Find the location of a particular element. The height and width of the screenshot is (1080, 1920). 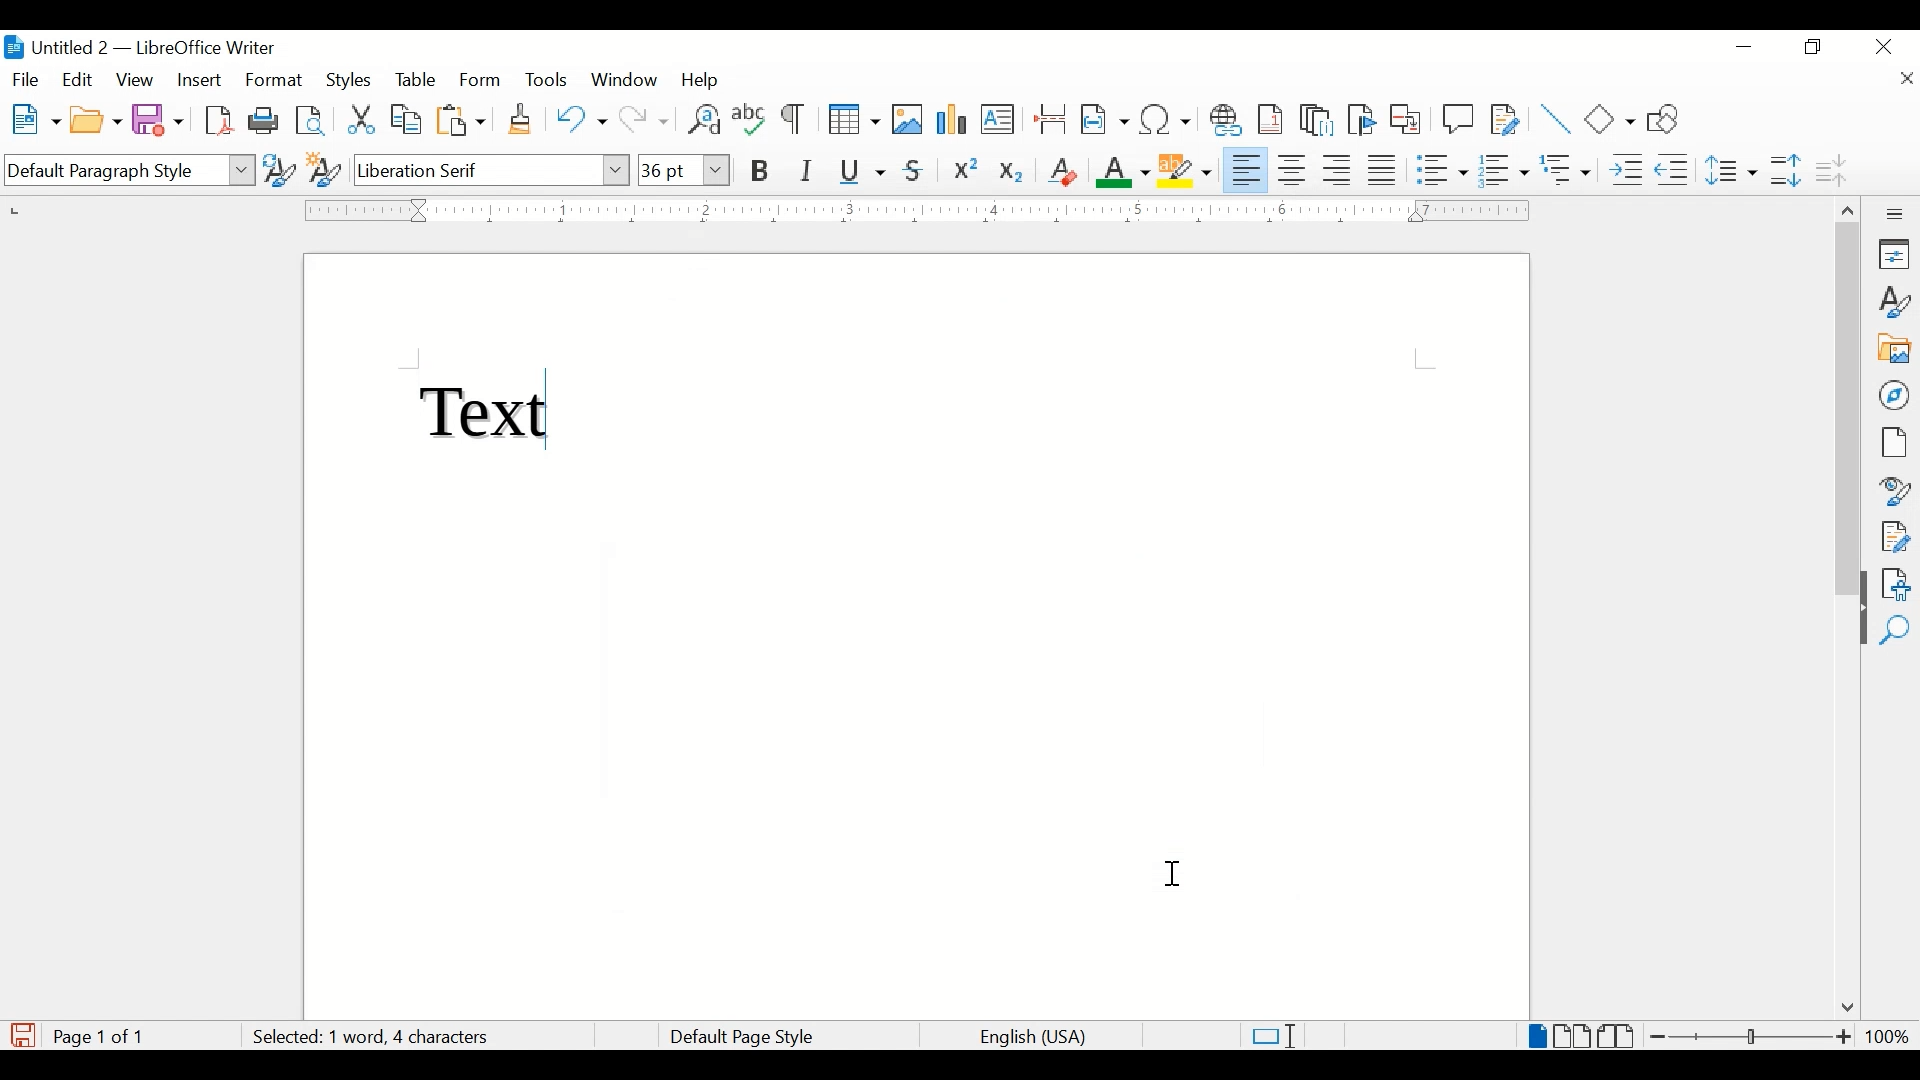

redo is located at coordinates (645, 120).